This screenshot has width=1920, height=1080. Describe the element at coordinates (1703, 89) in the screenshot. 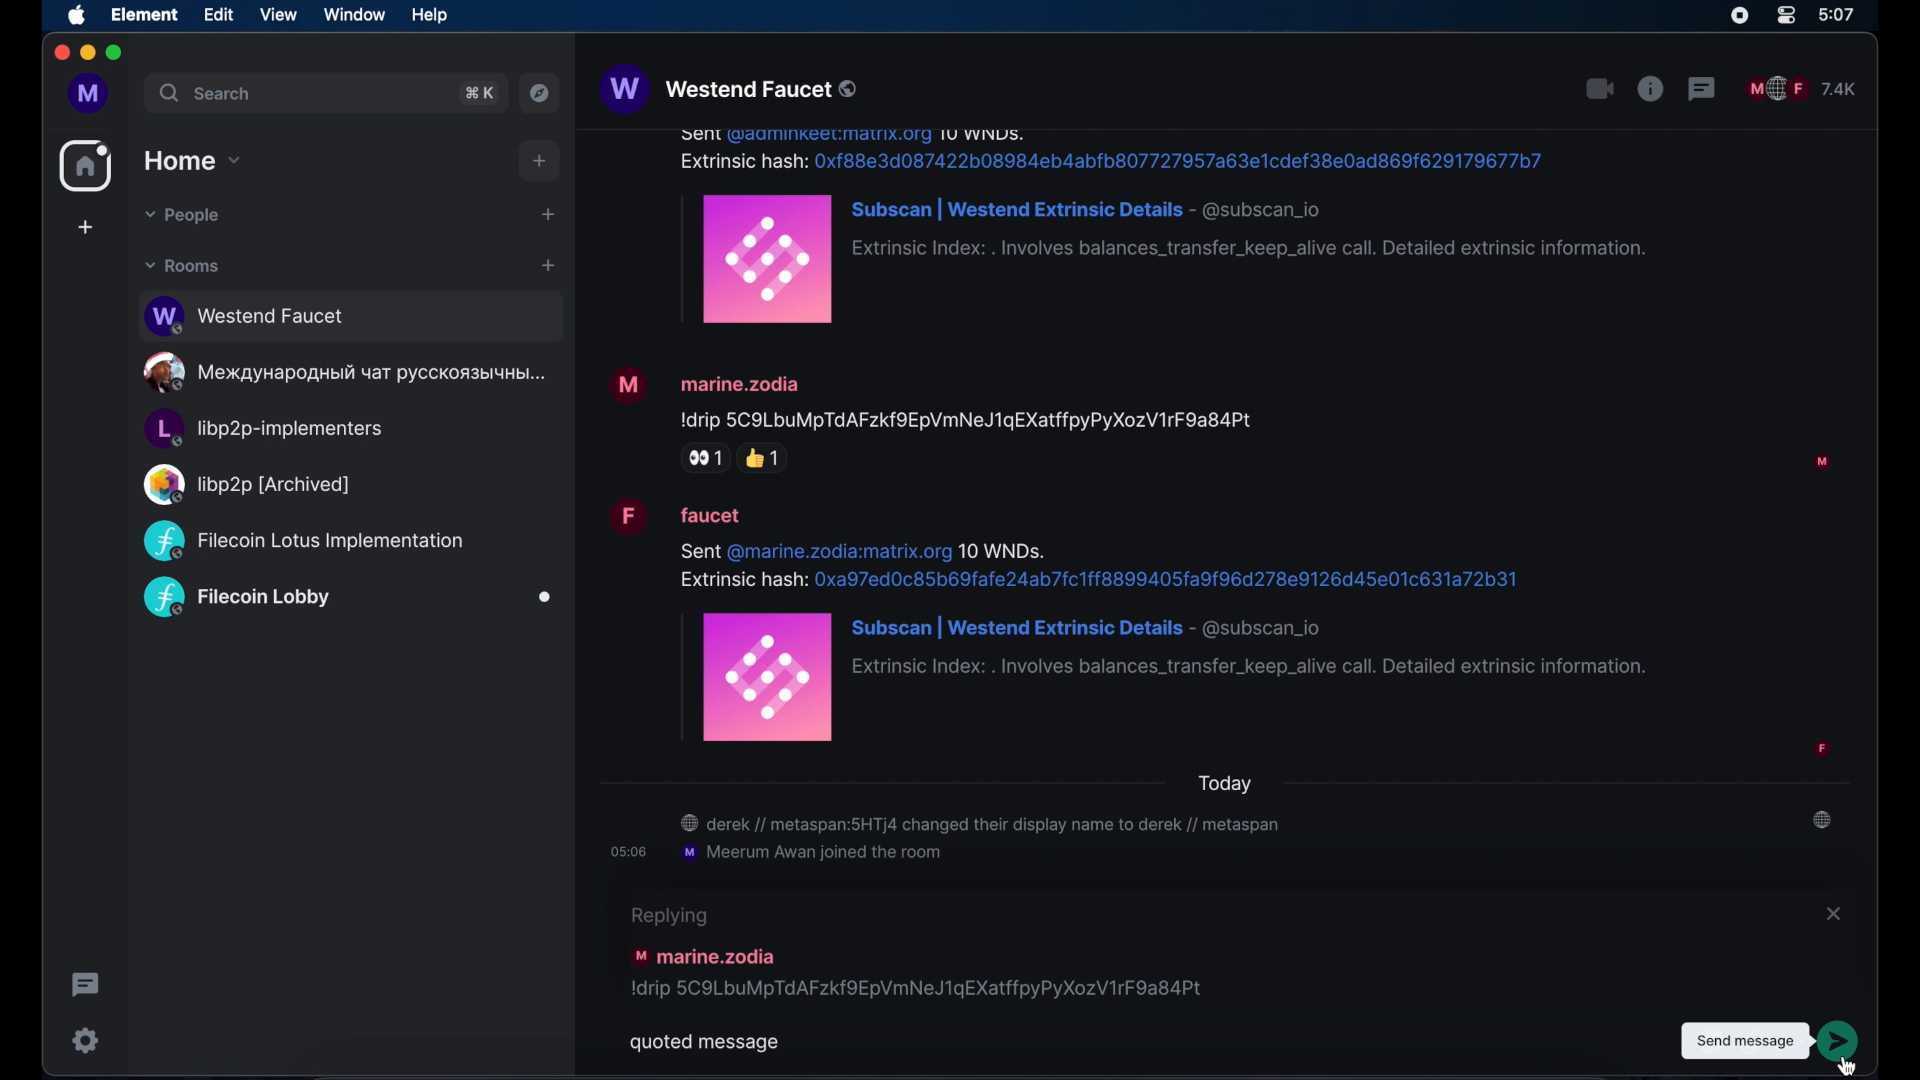

I see `threads` at that location.